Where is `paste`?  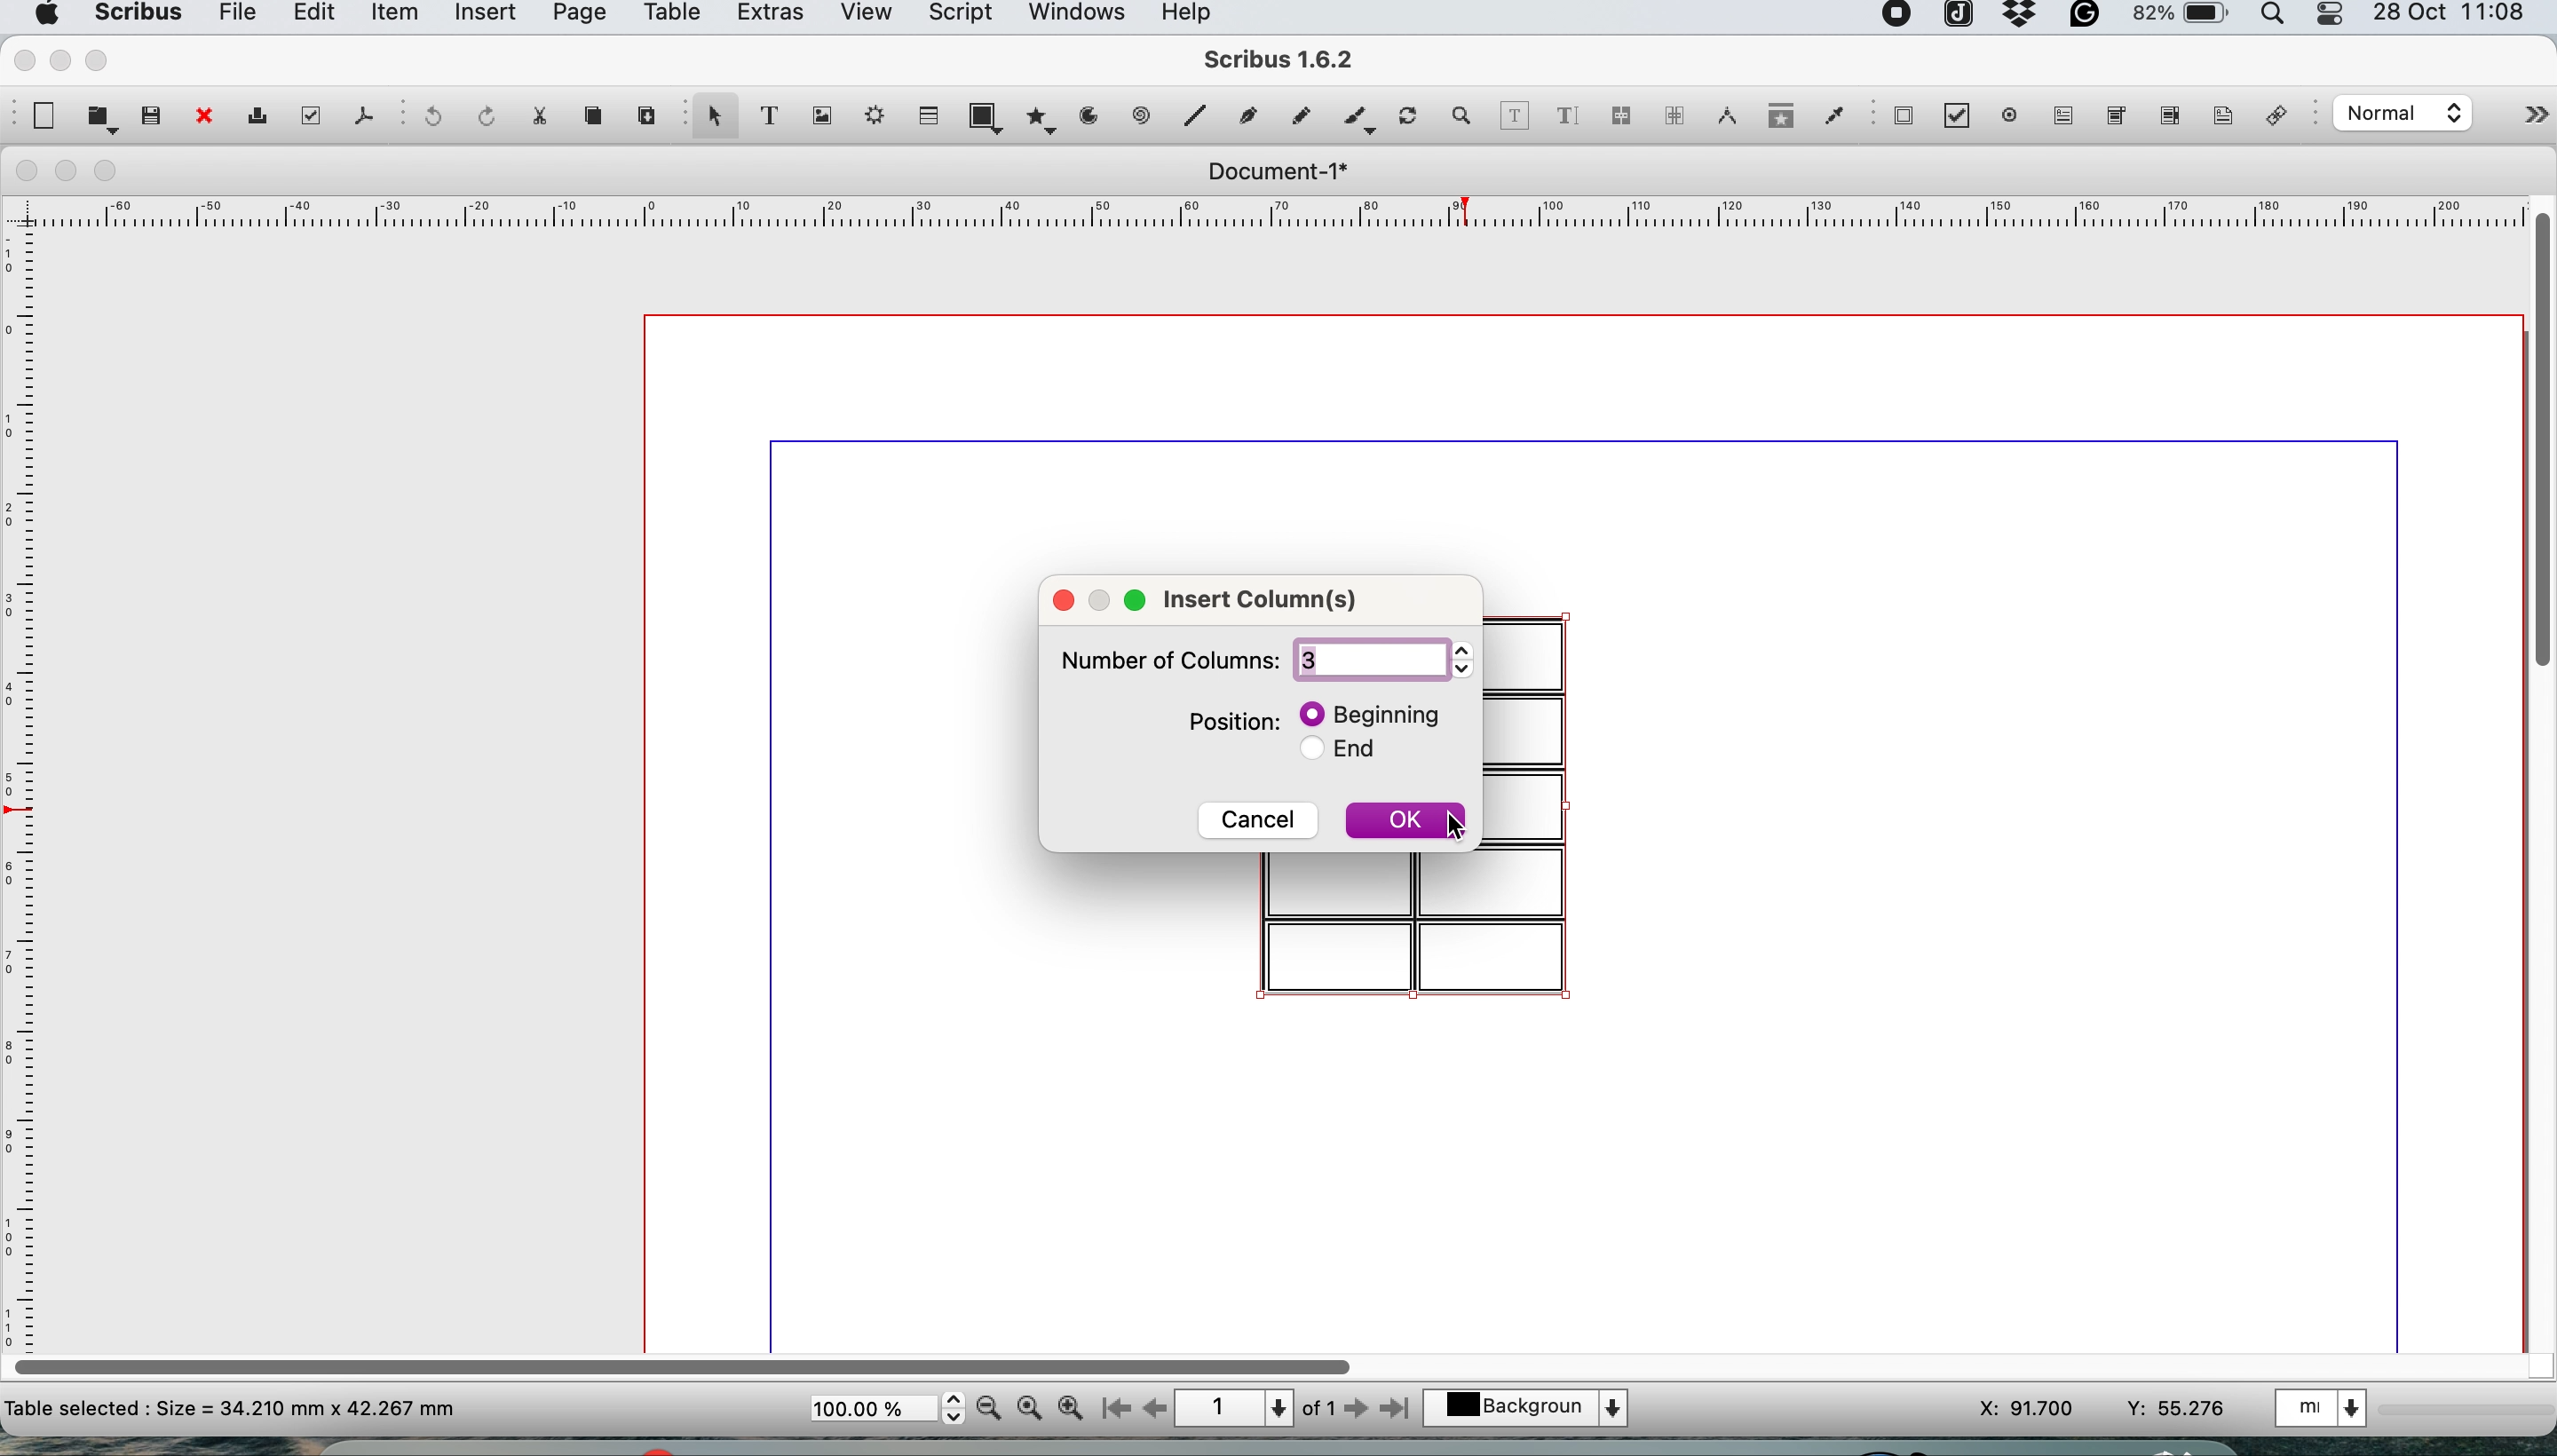 paste is located at coordinates (644, 112).